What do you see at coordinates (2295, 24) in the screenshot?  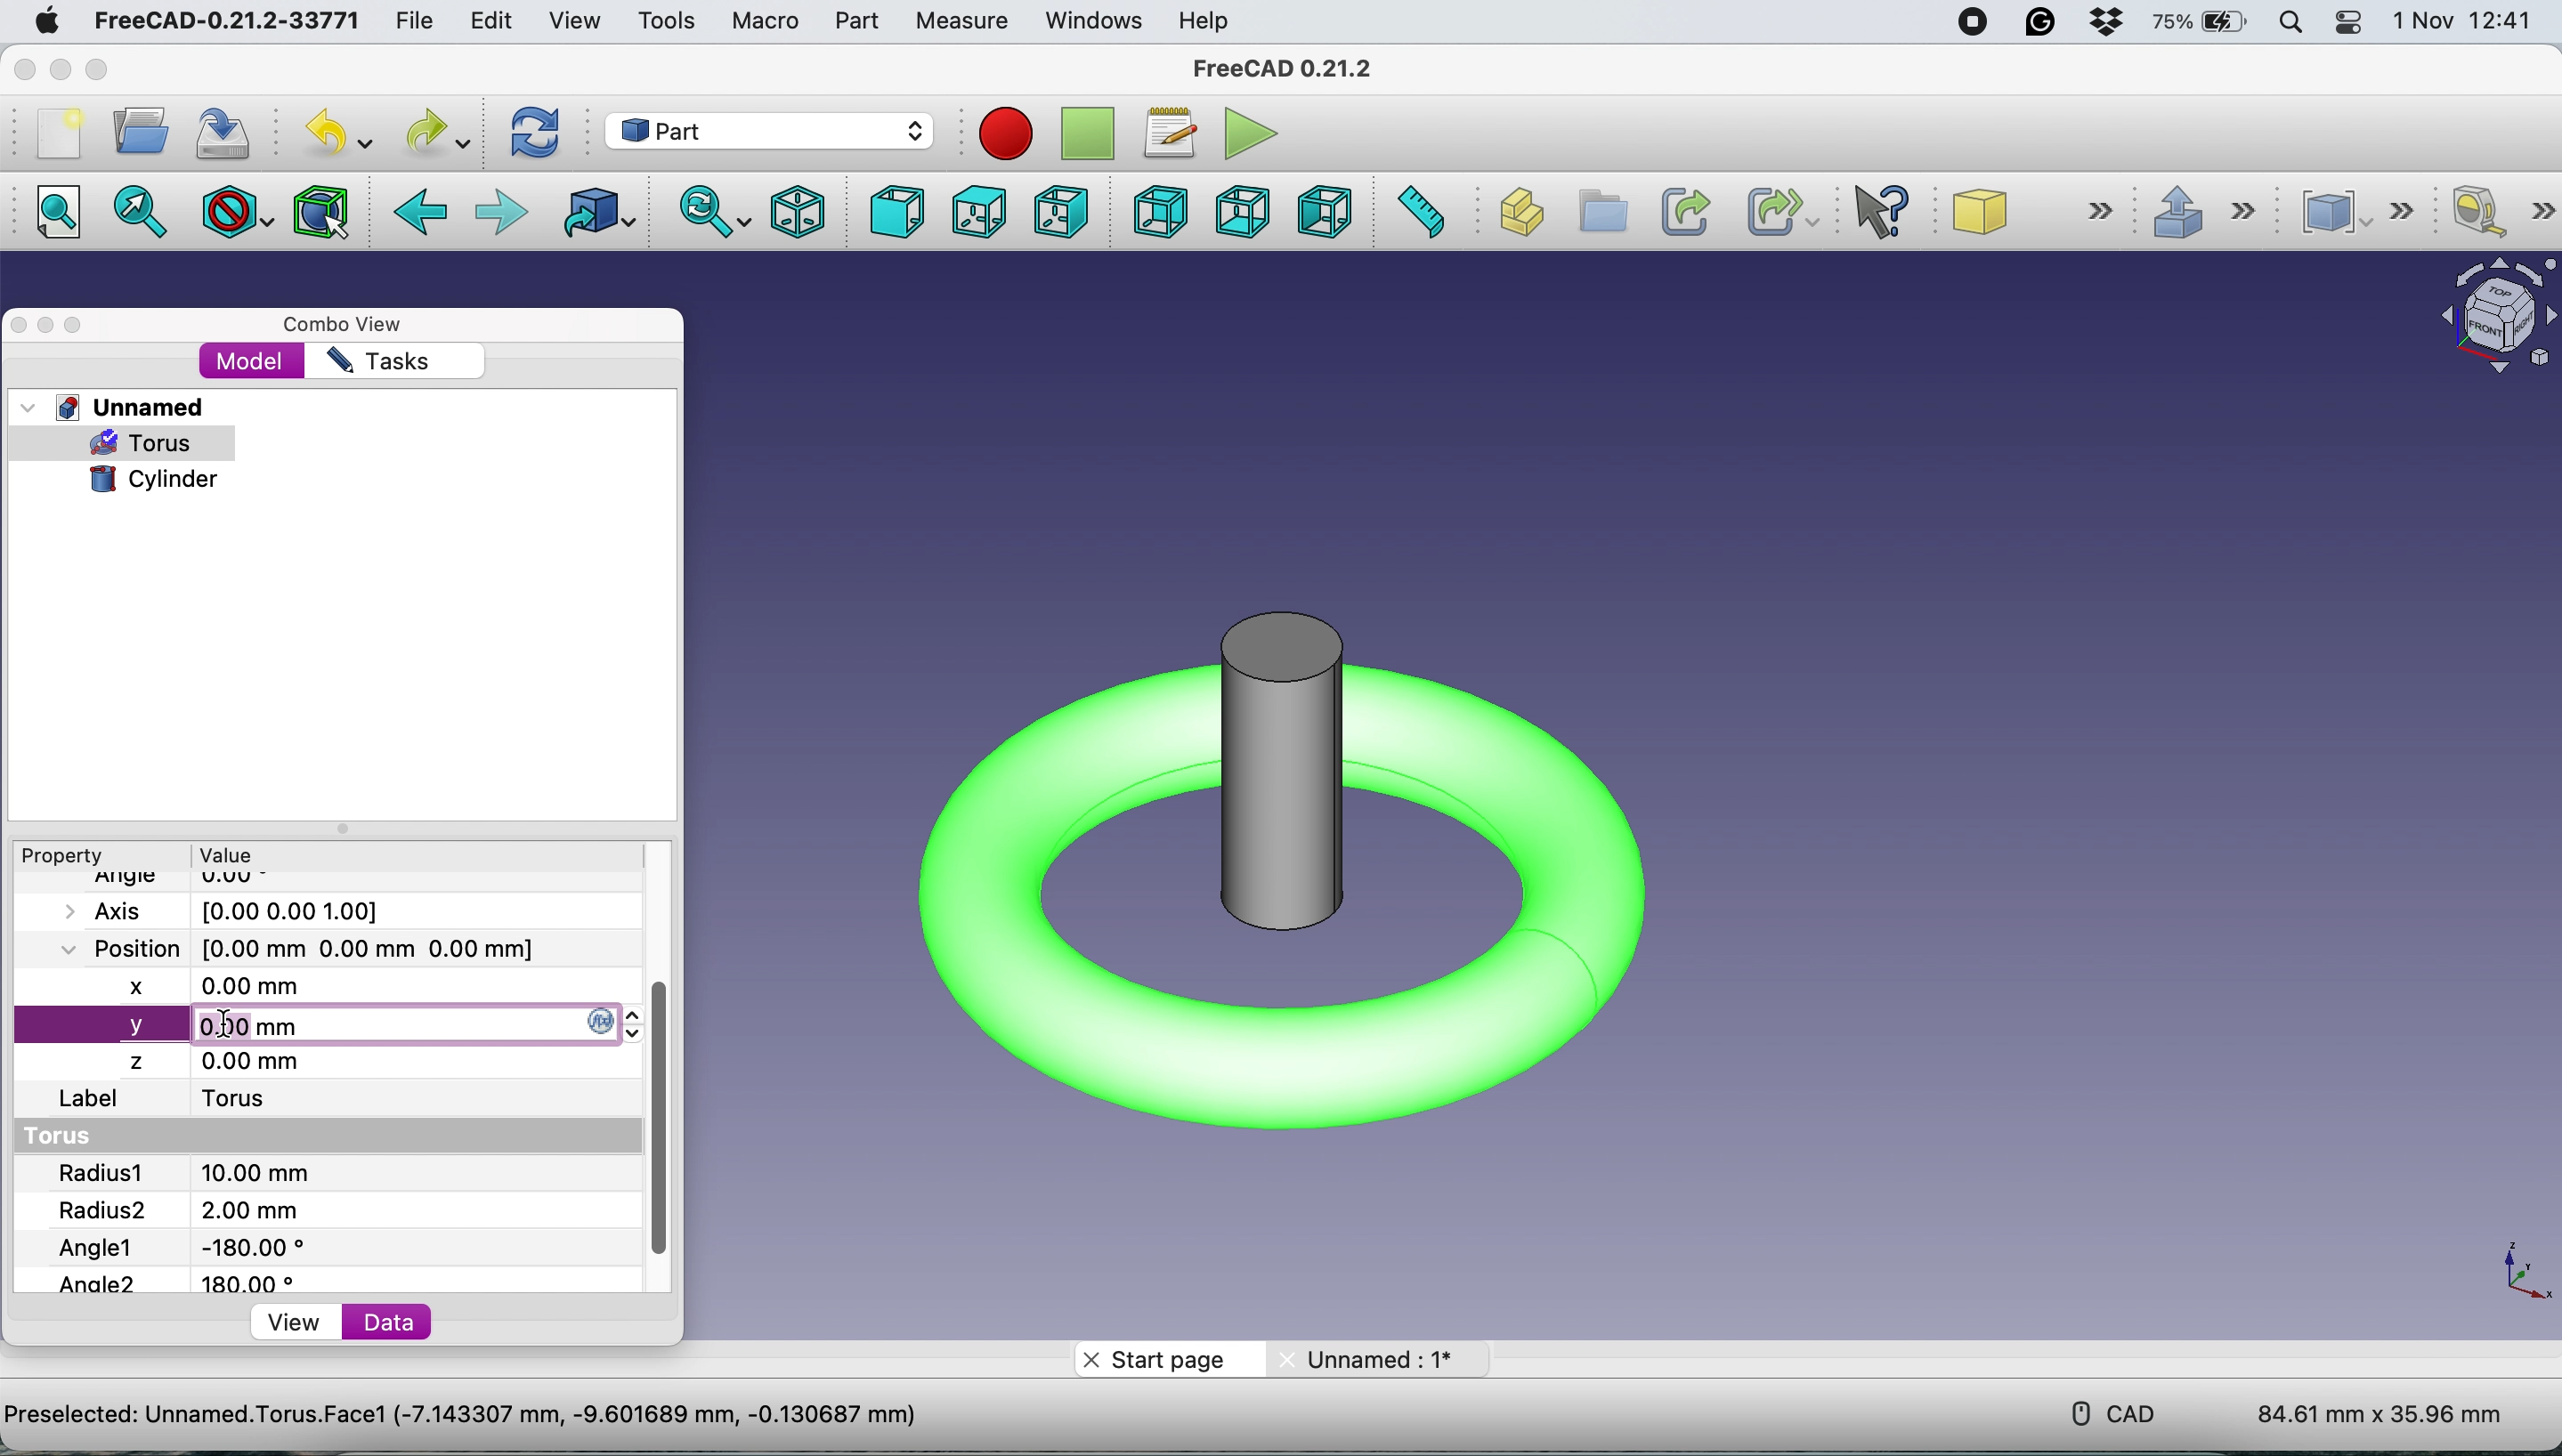 I see `spotlight search` at bounding box center [2295, 24].